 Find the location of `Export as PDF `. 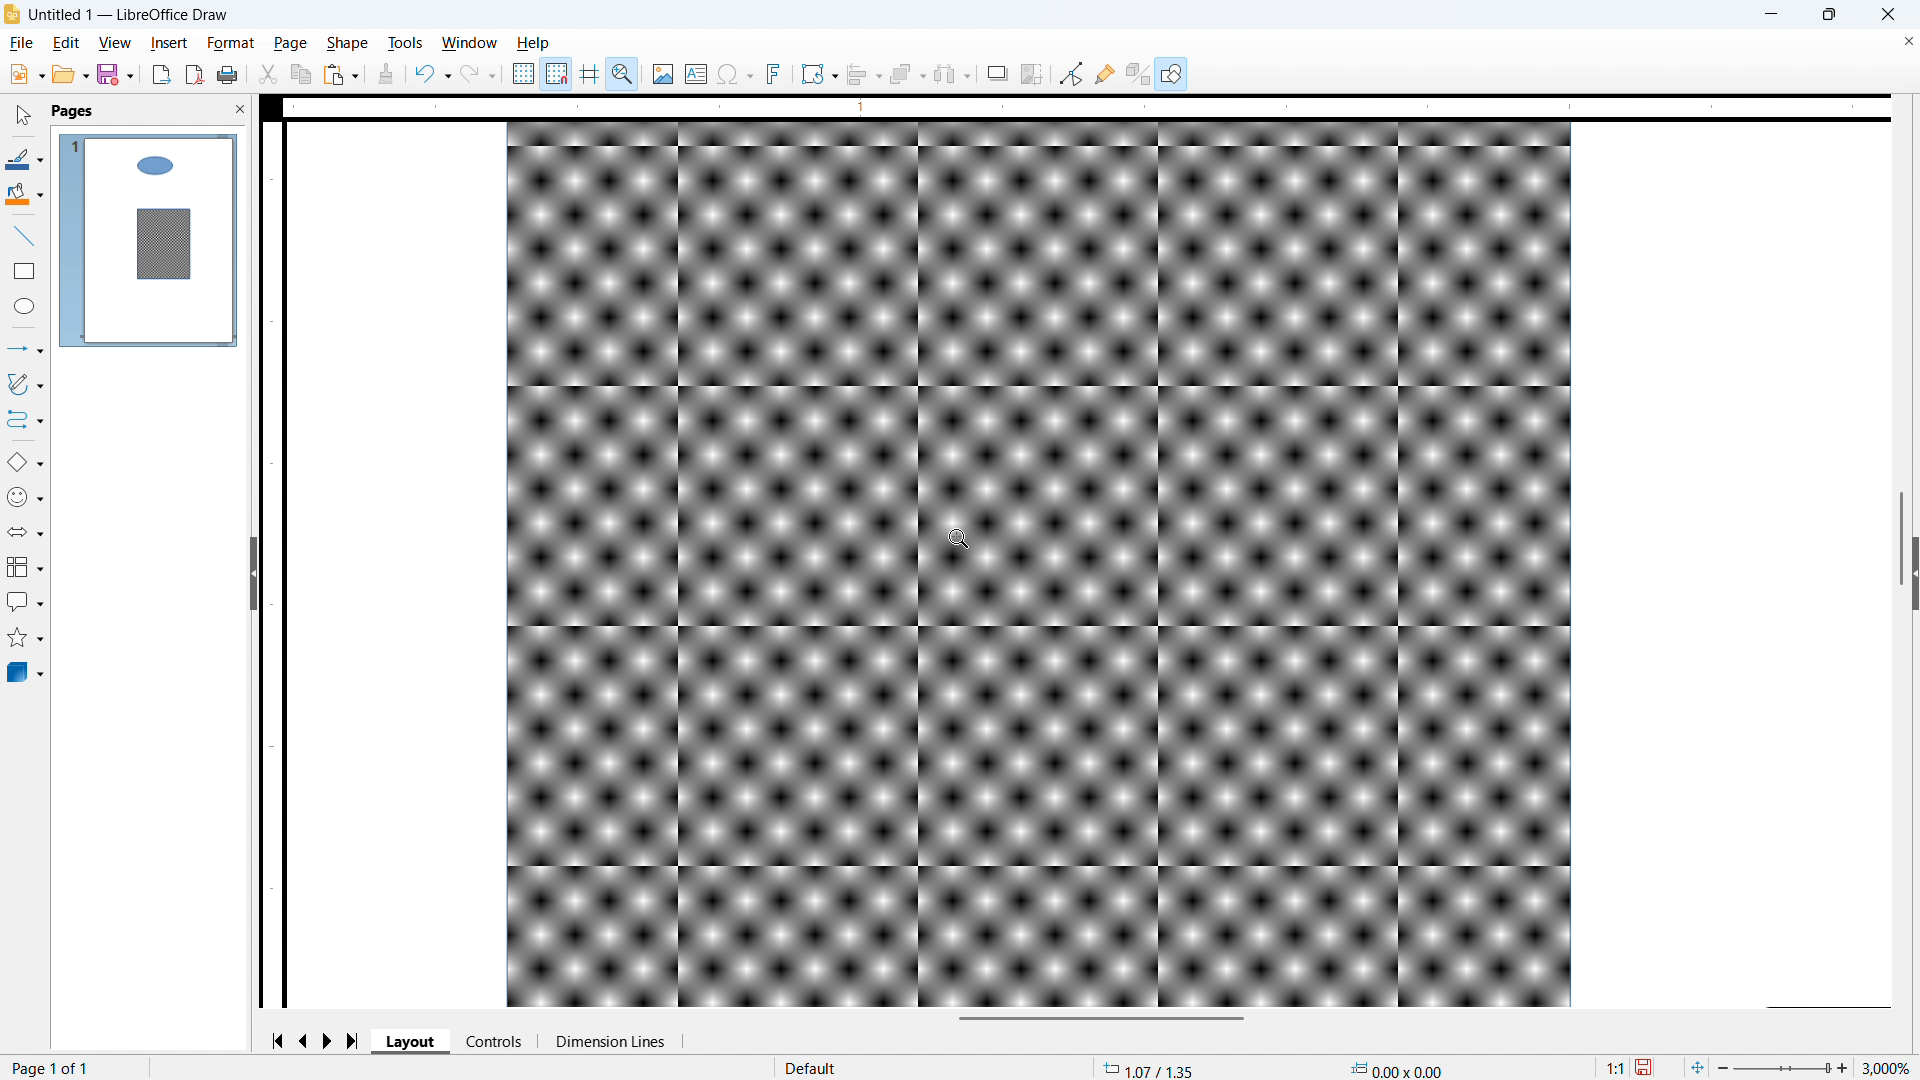

Export as PDF  is located at coordinates (194, 75).